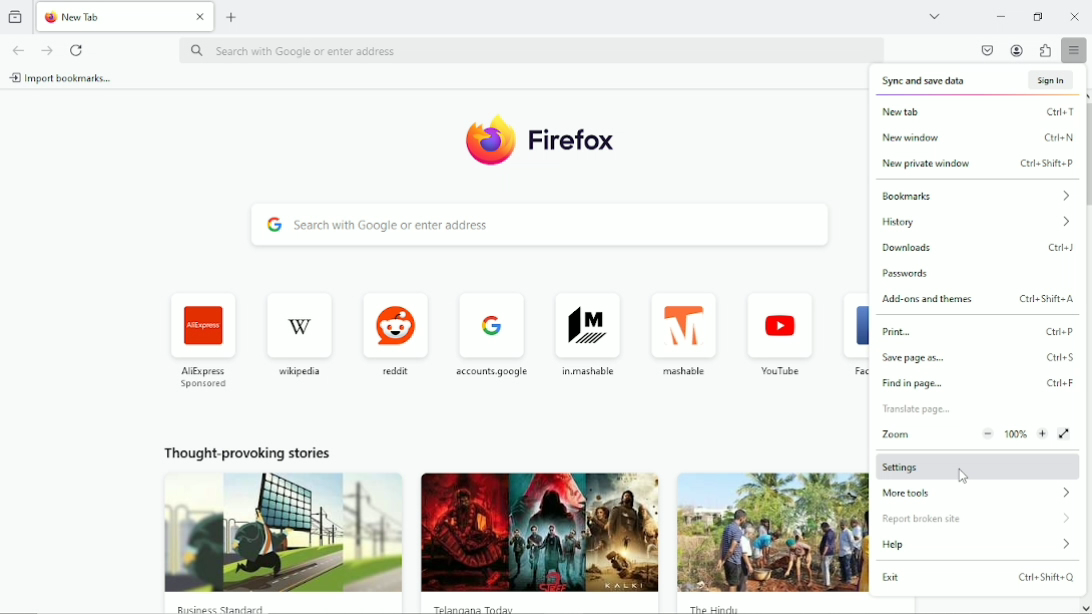 The image size is (1092, 614). Describe the element at coordinates (976, 223) in the screenshot. I see `history` at that location.